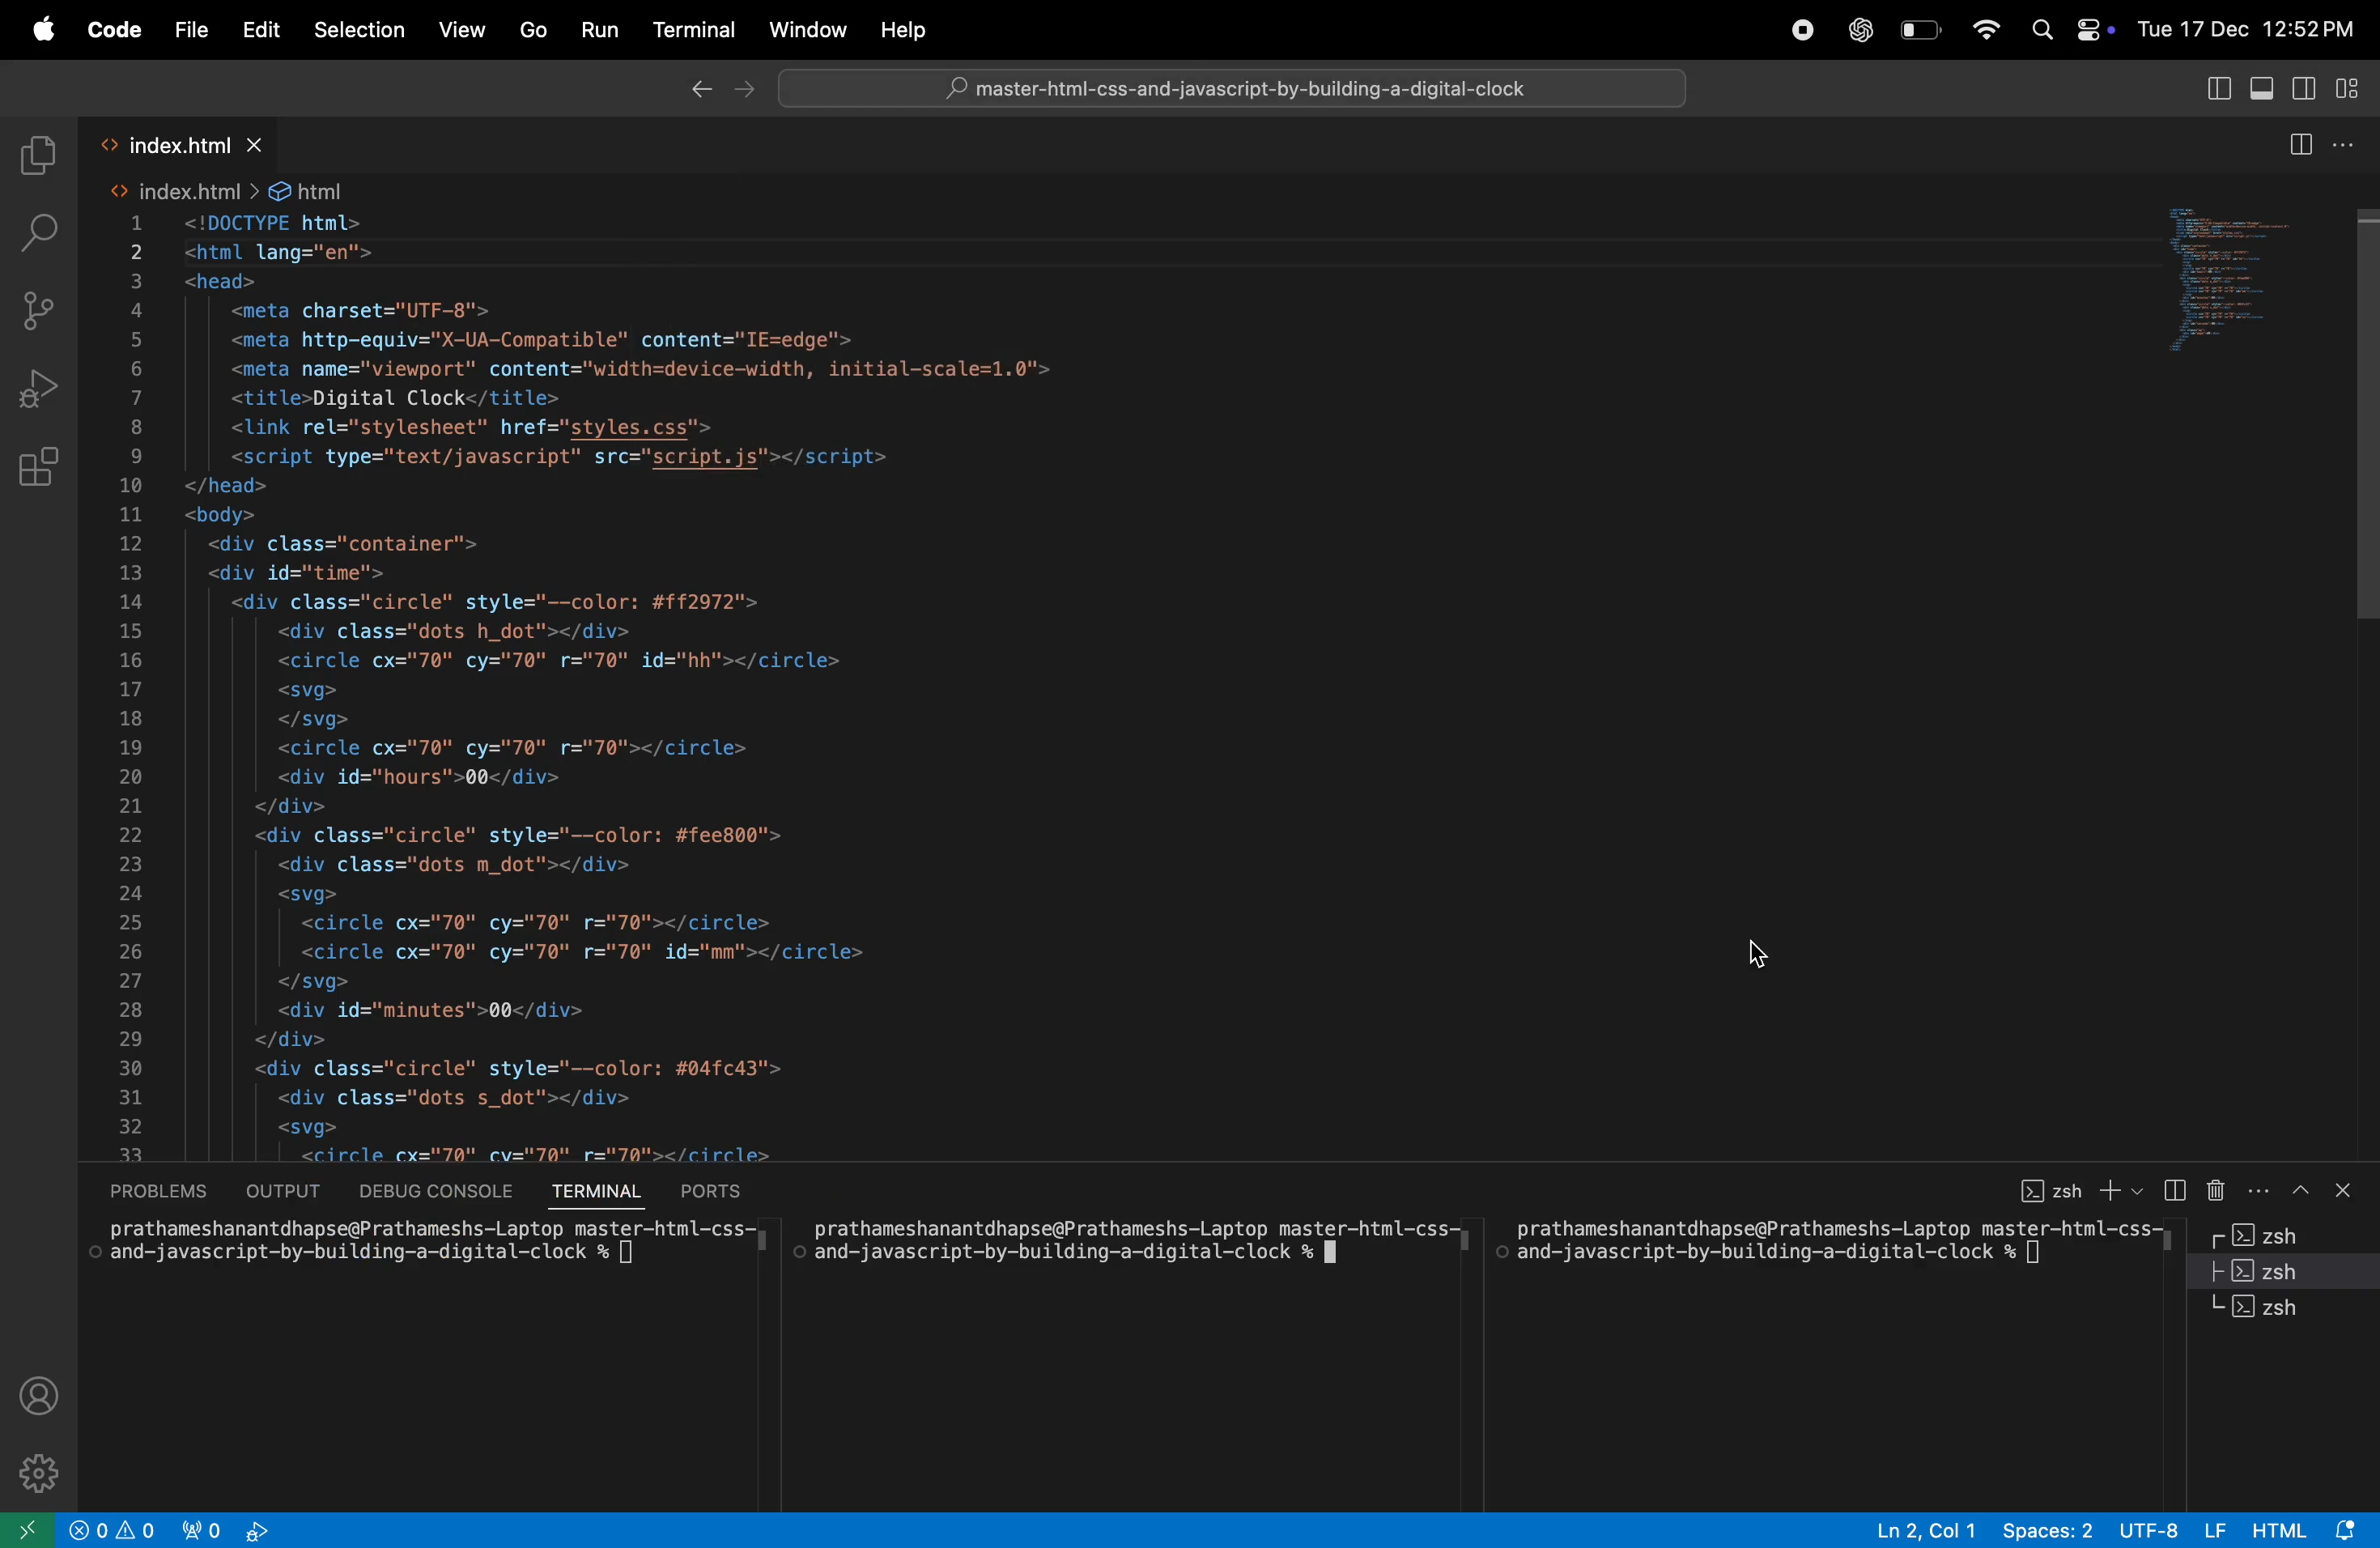 The image size is (2380, 1548). I want to click on Ml allidiiCatiatiatitutiapotiur it dliiailiColio™Lap Lup lida LCi —iiLiit=Lvoo
and-javascript-by-building-a-digital-clock % [], so click(427, 1239).